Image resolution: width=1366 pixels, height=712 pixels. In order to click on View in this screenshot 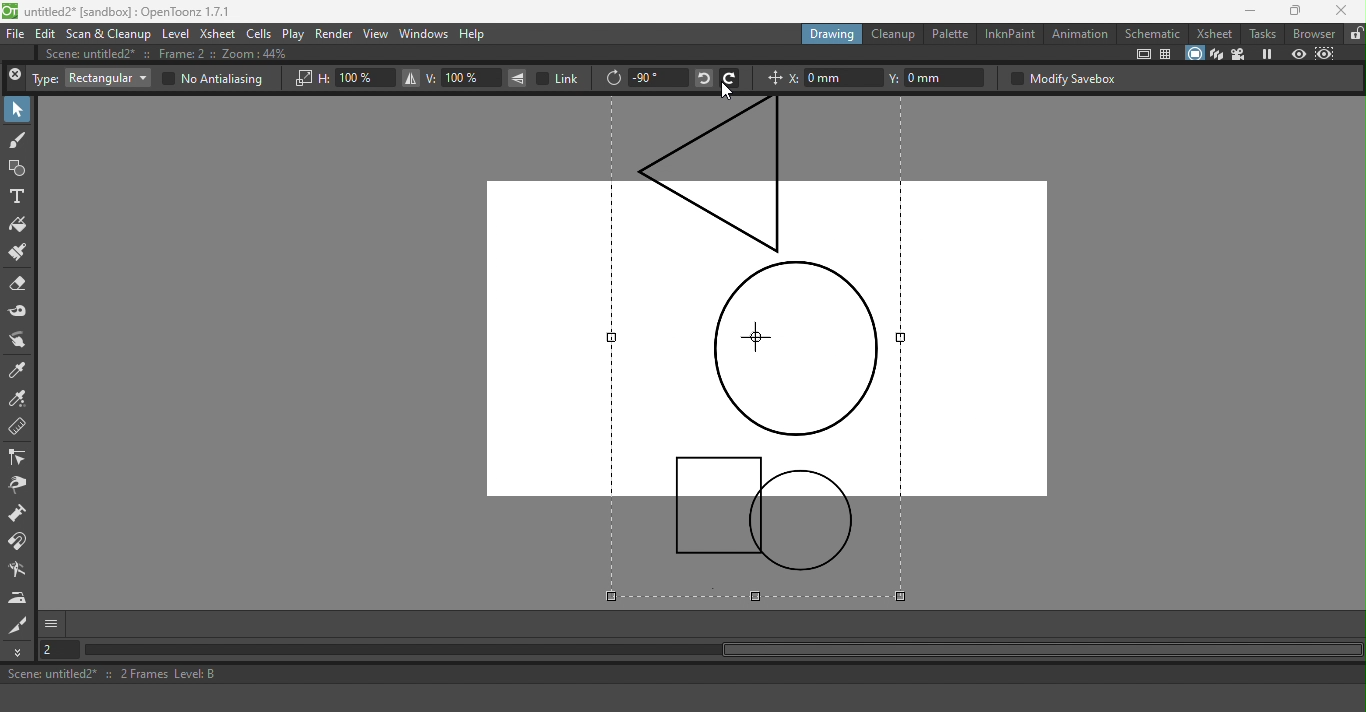, I will do `click(376, 34)`.